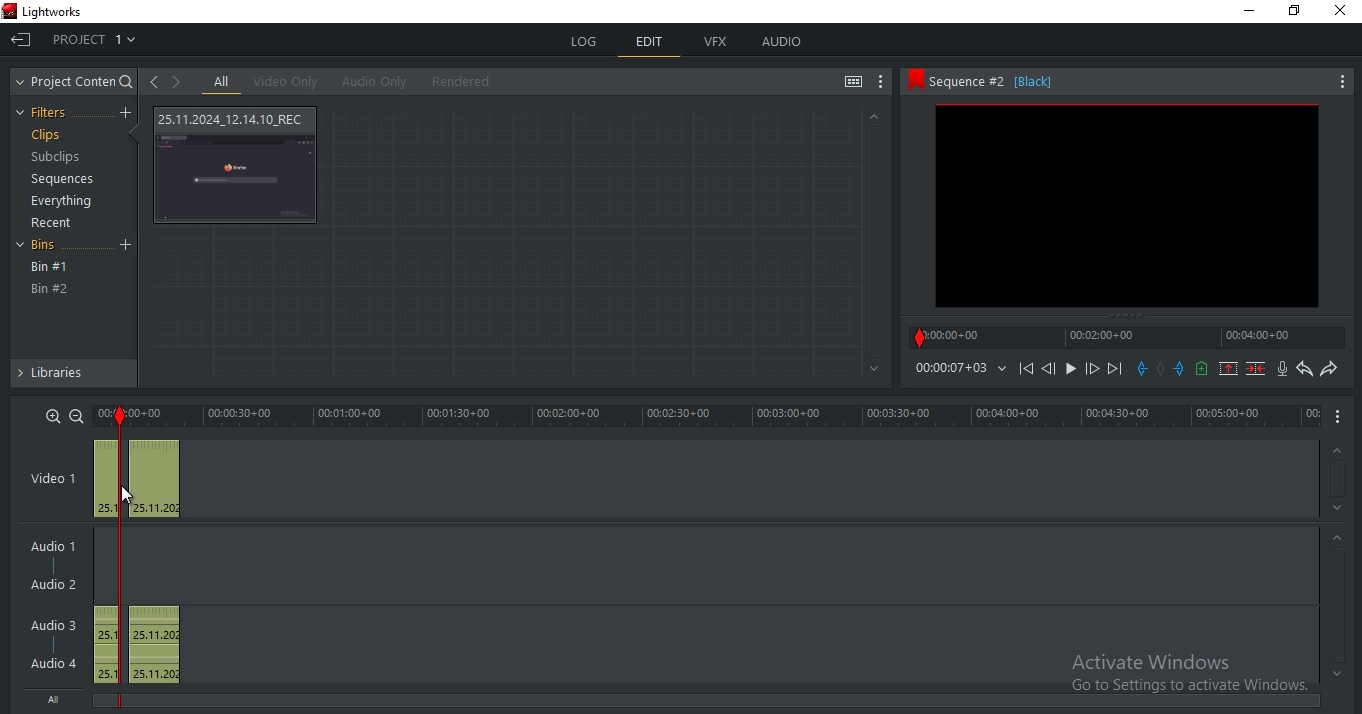  What do you see at coordinates (461, 81) in the screenshot?
I see `rendered` at bounding box center [461, 81].